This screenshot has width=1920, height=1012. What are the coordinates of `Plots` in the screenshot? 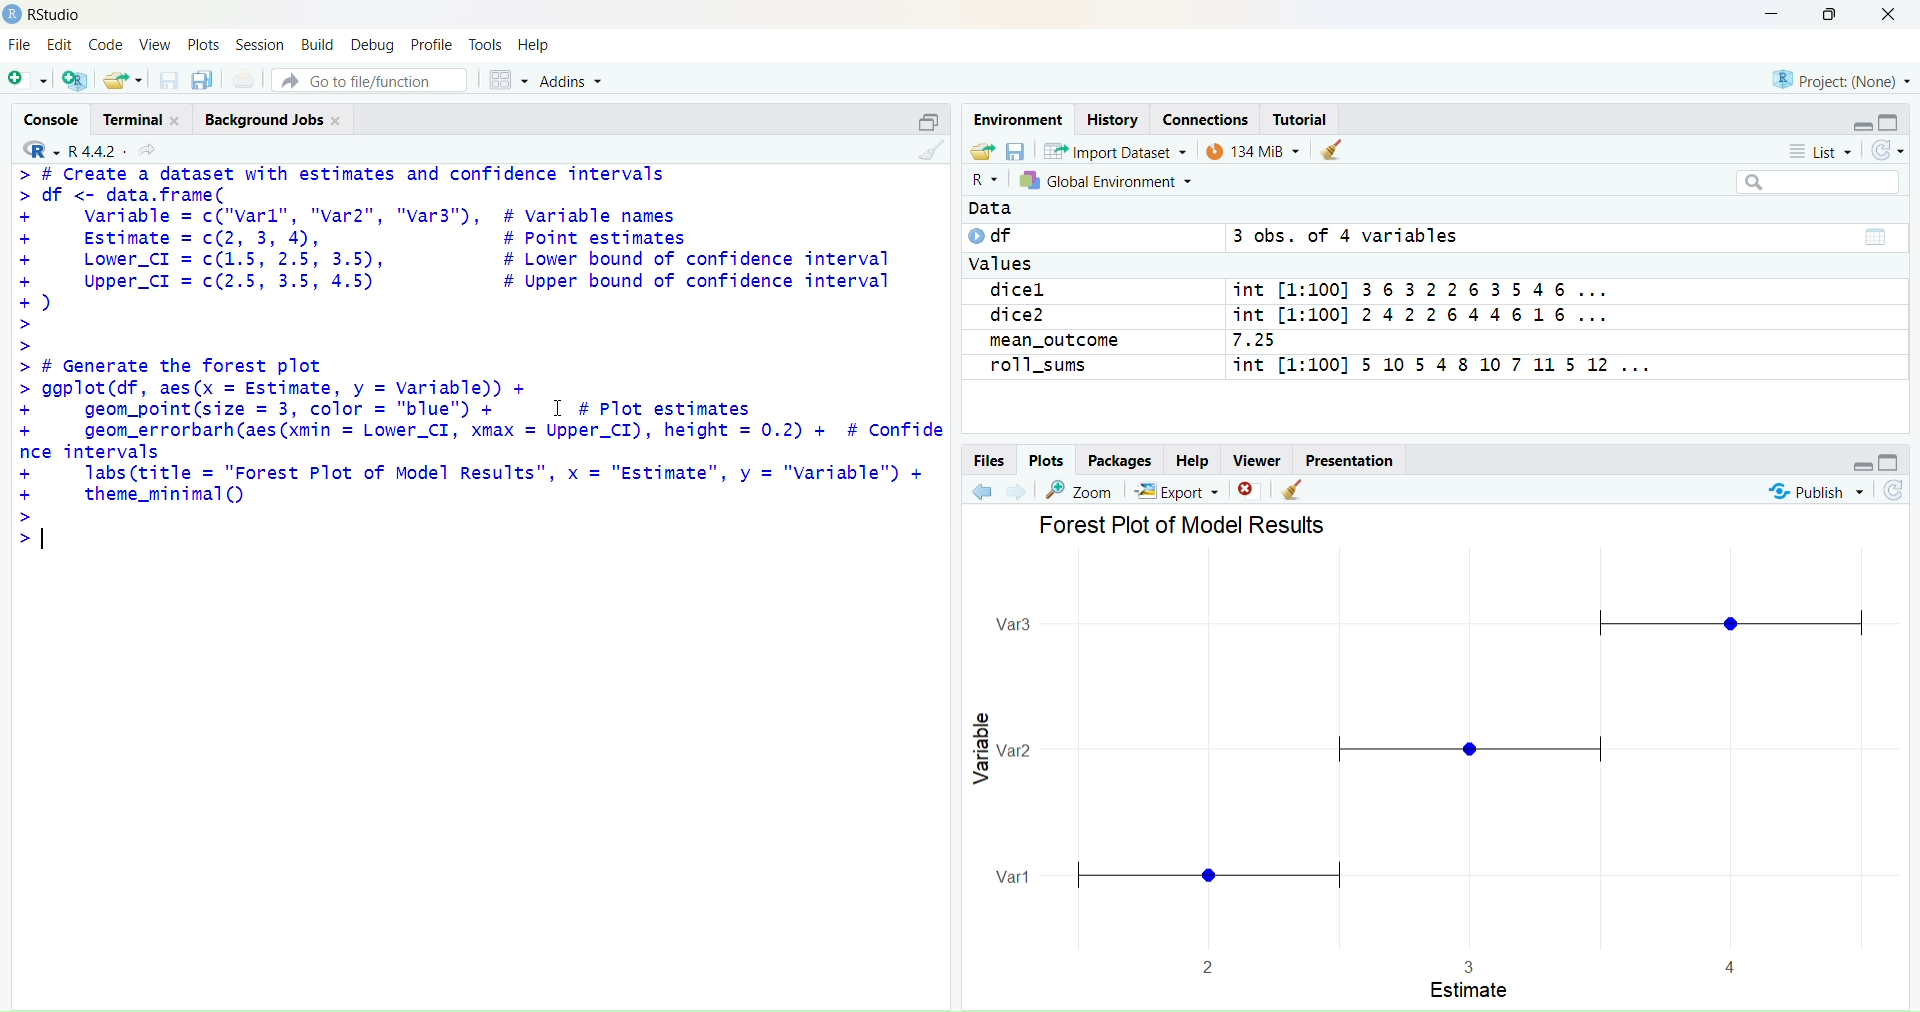 It's located at (204, 45).